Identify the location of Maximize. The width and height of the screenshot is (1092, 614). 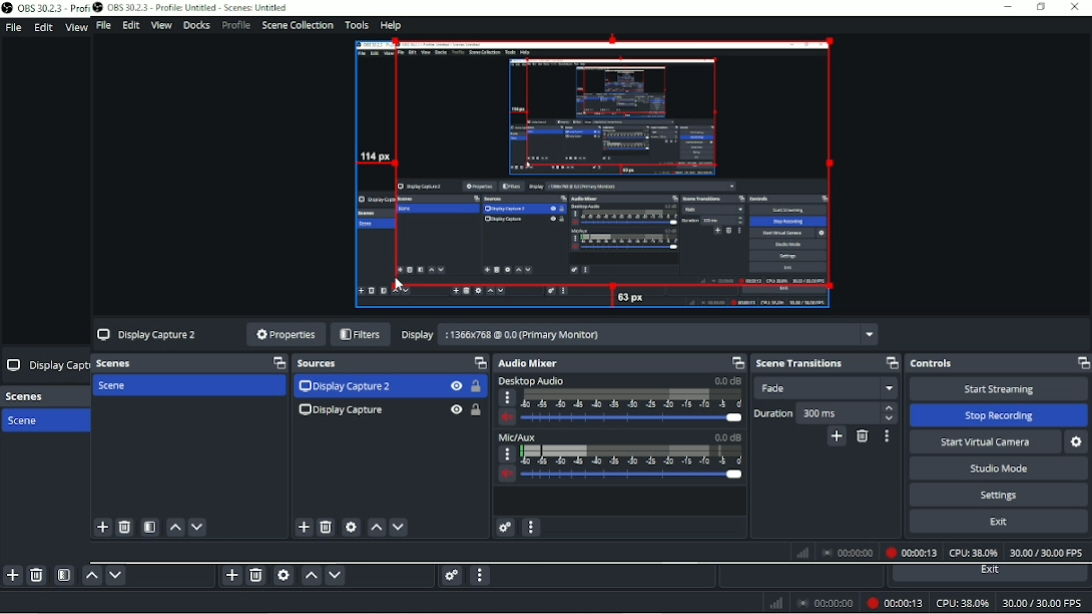
(278, 363).